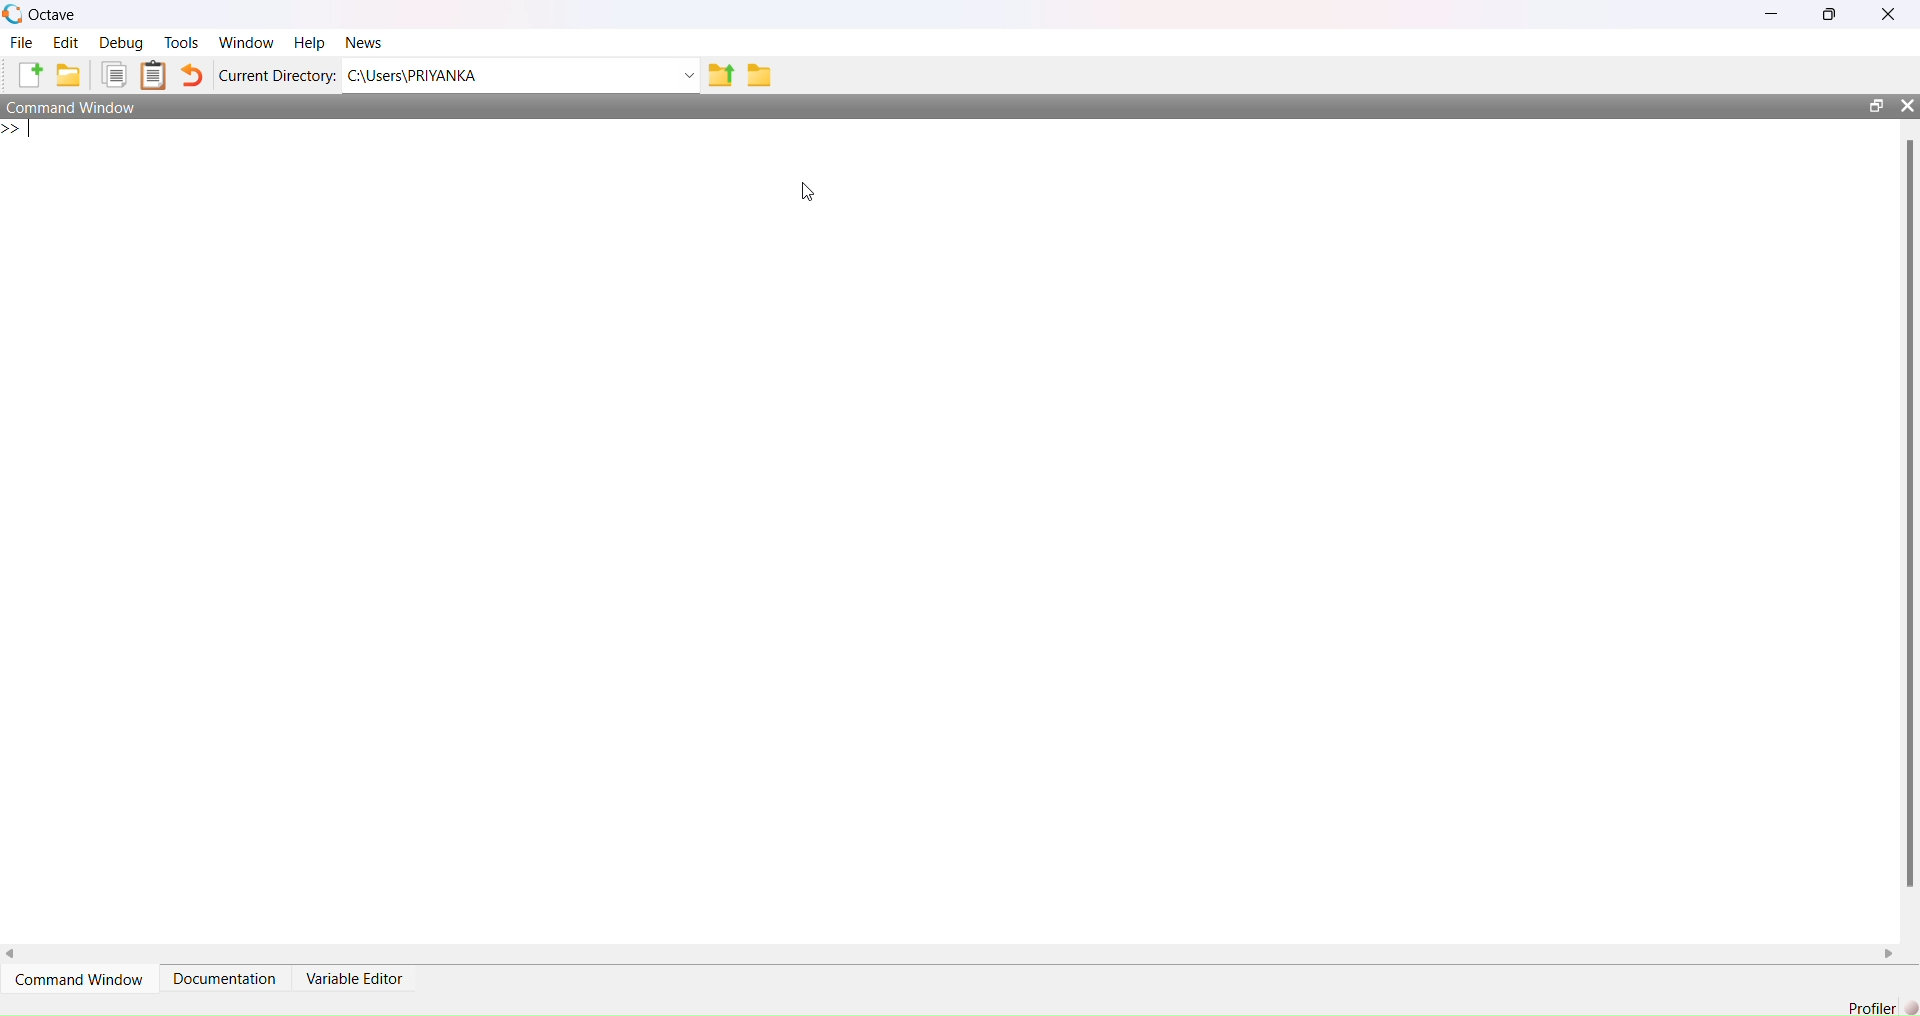 Image resolution: width=1920 pixels, height=1016 pixels. What do you see at coordinates (247, 43) in the screenshot?
I see `Window` at bounding box center [247, 43].